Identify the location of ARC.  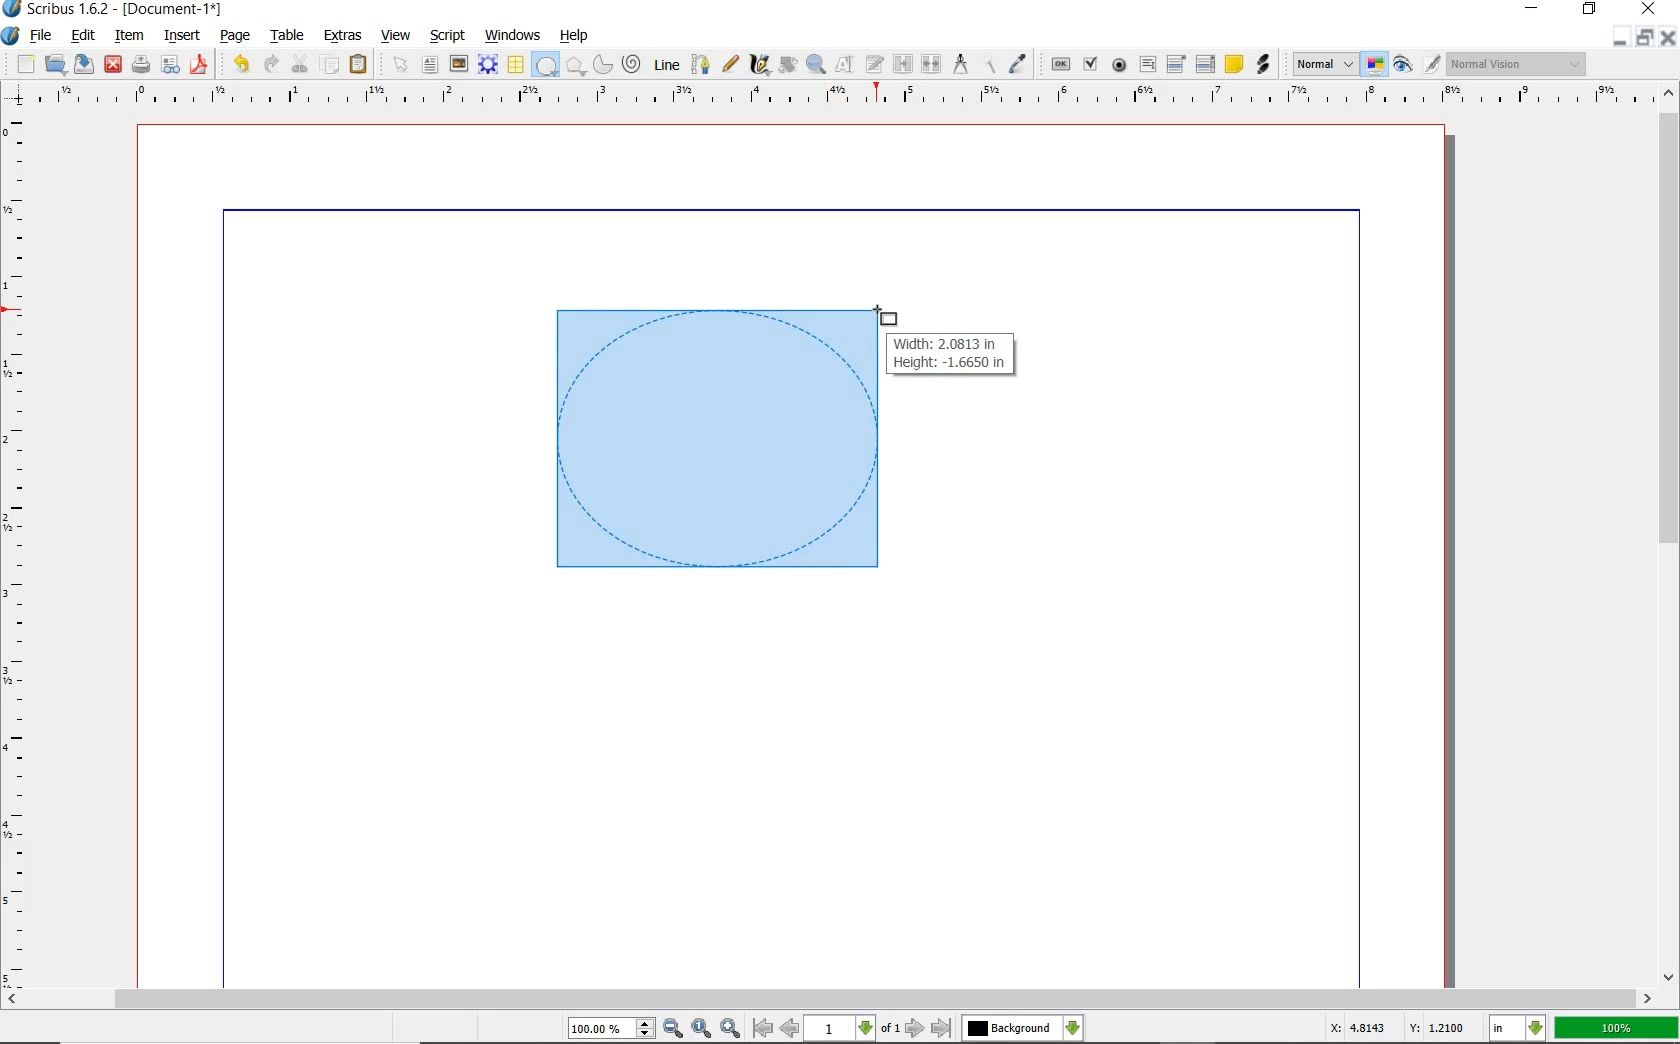
(601, 66).